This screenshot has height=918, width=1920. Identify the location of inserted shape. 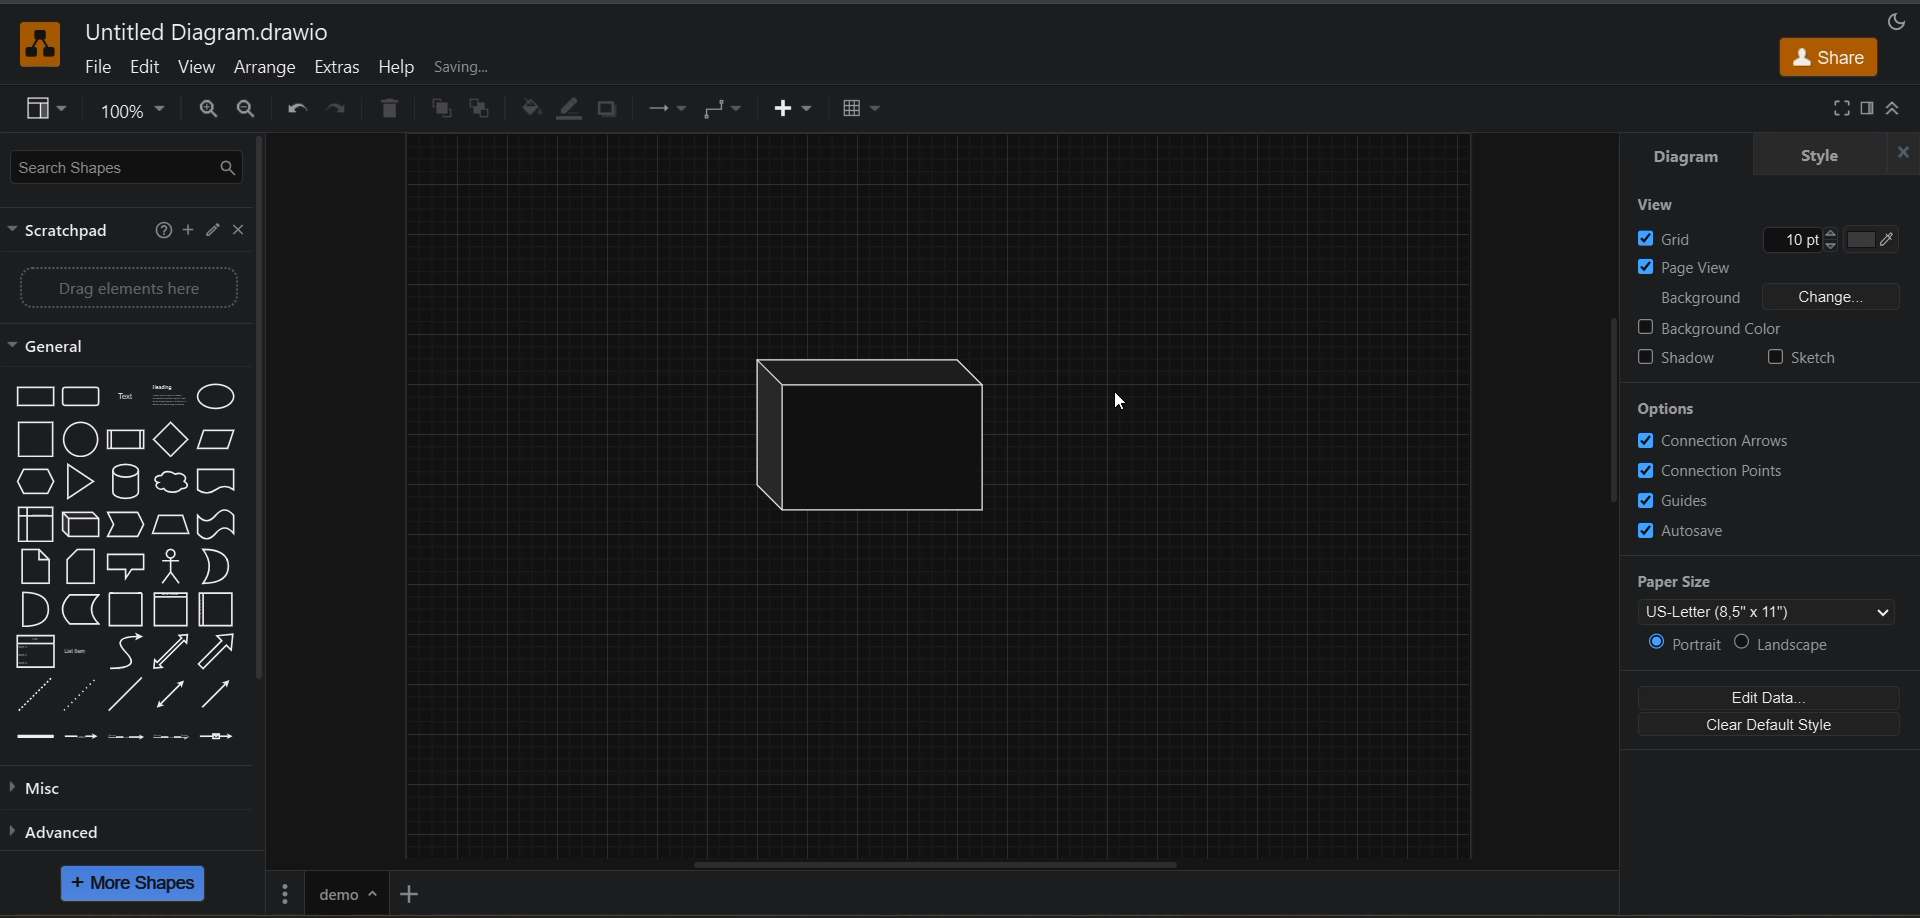
(879, 432).